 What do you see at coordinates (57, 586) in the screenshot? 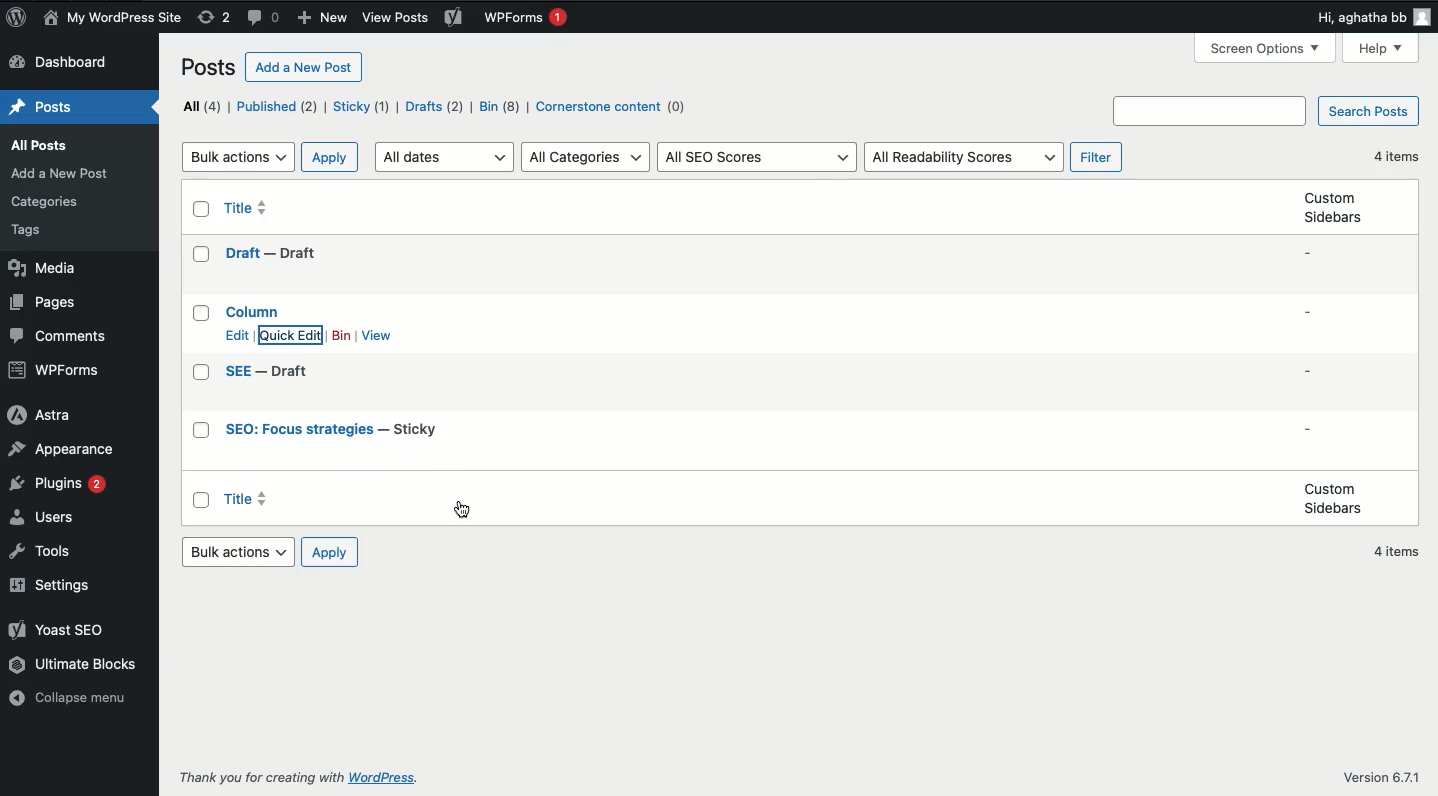
I see `Settings` at bounding box center [57, 586].